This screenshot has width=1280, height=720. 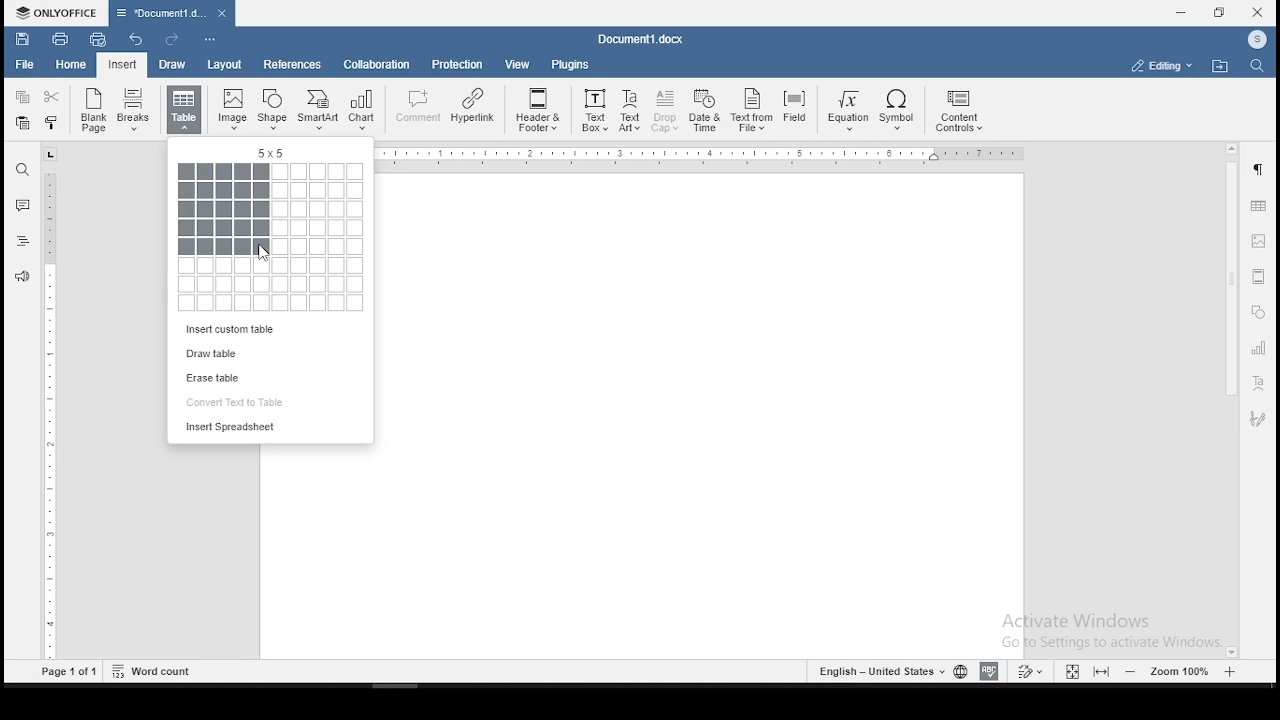 I want to click on Chart, so click(x=361, y=112).